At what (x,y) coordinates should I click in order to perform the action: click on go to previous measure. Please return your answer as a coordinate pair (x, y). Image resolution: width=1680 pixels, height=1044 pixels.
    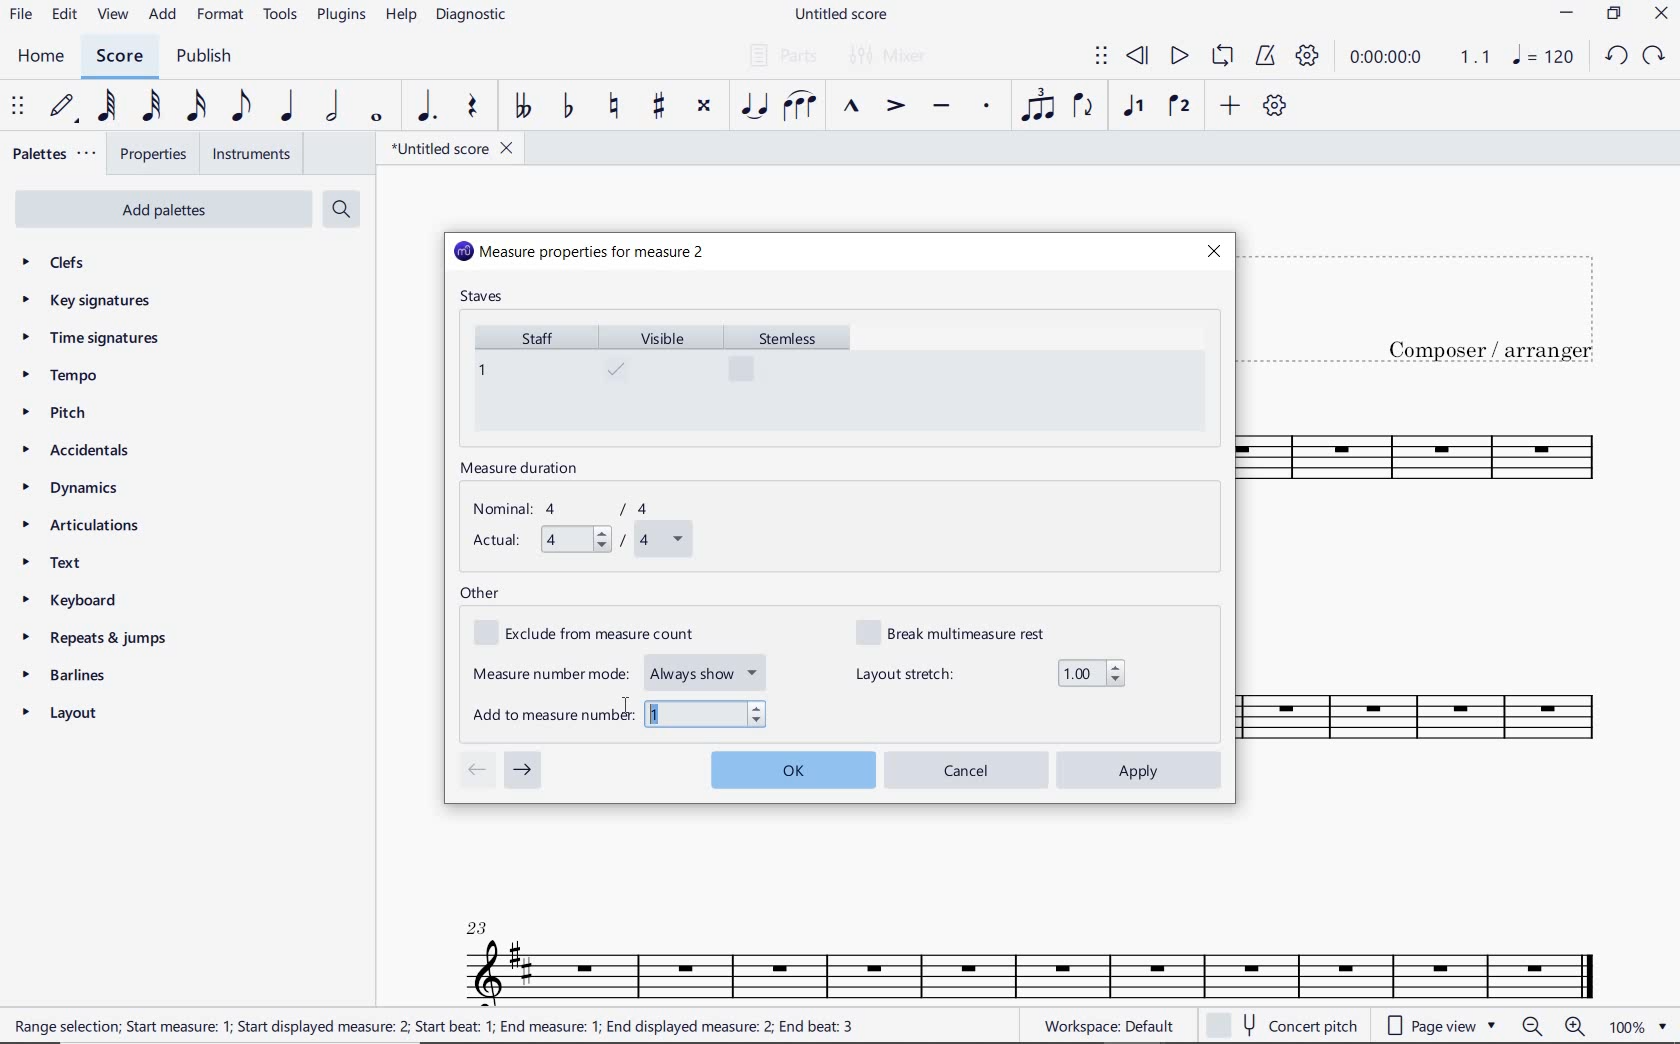
    Looking at the image, I should click on (476, 771).